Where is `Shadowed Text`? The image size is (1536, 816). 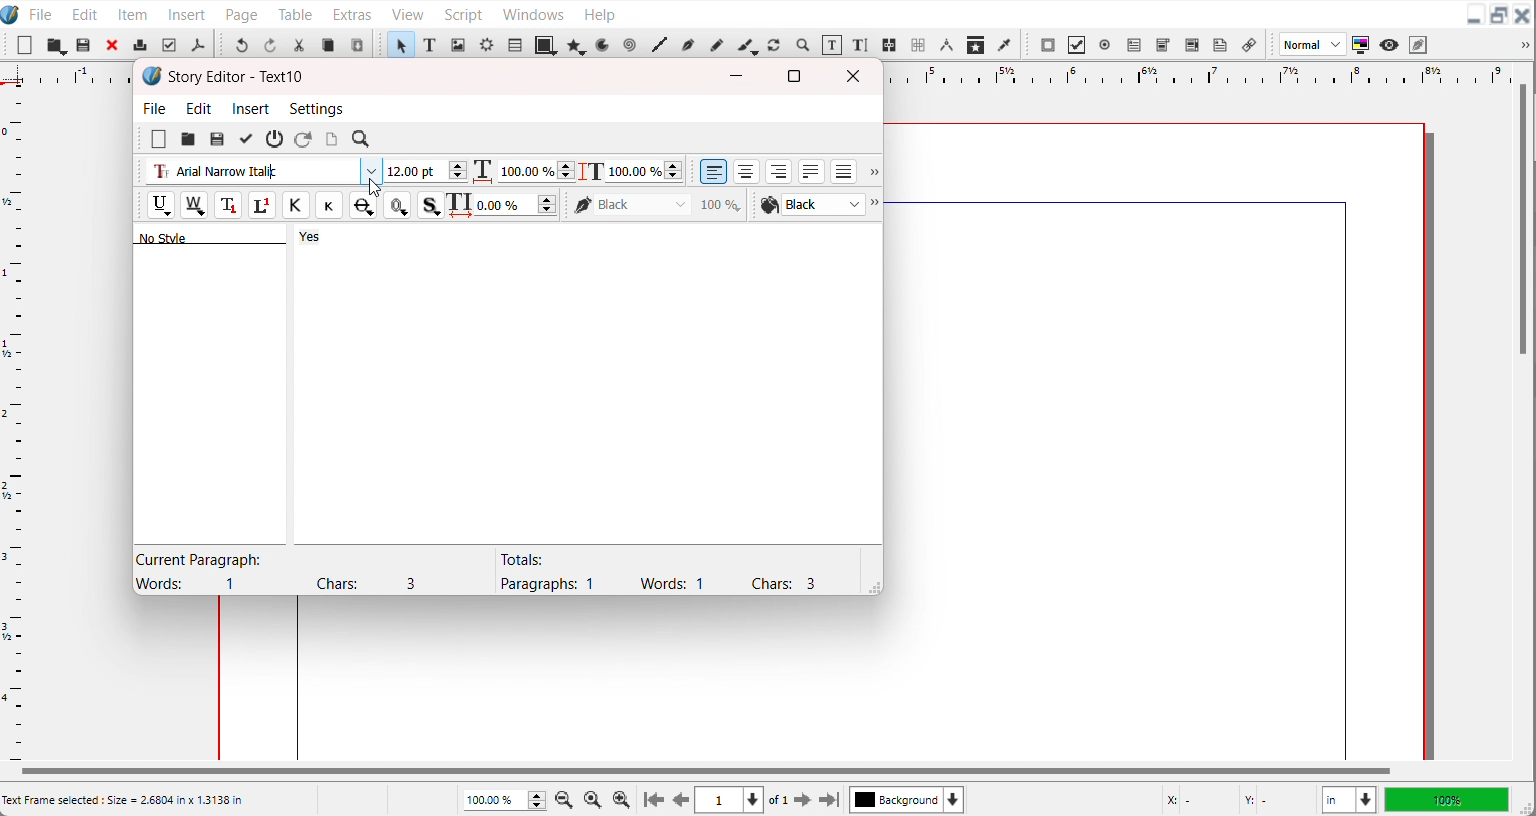 Shadowed Text is located at coordinates (431, 205).